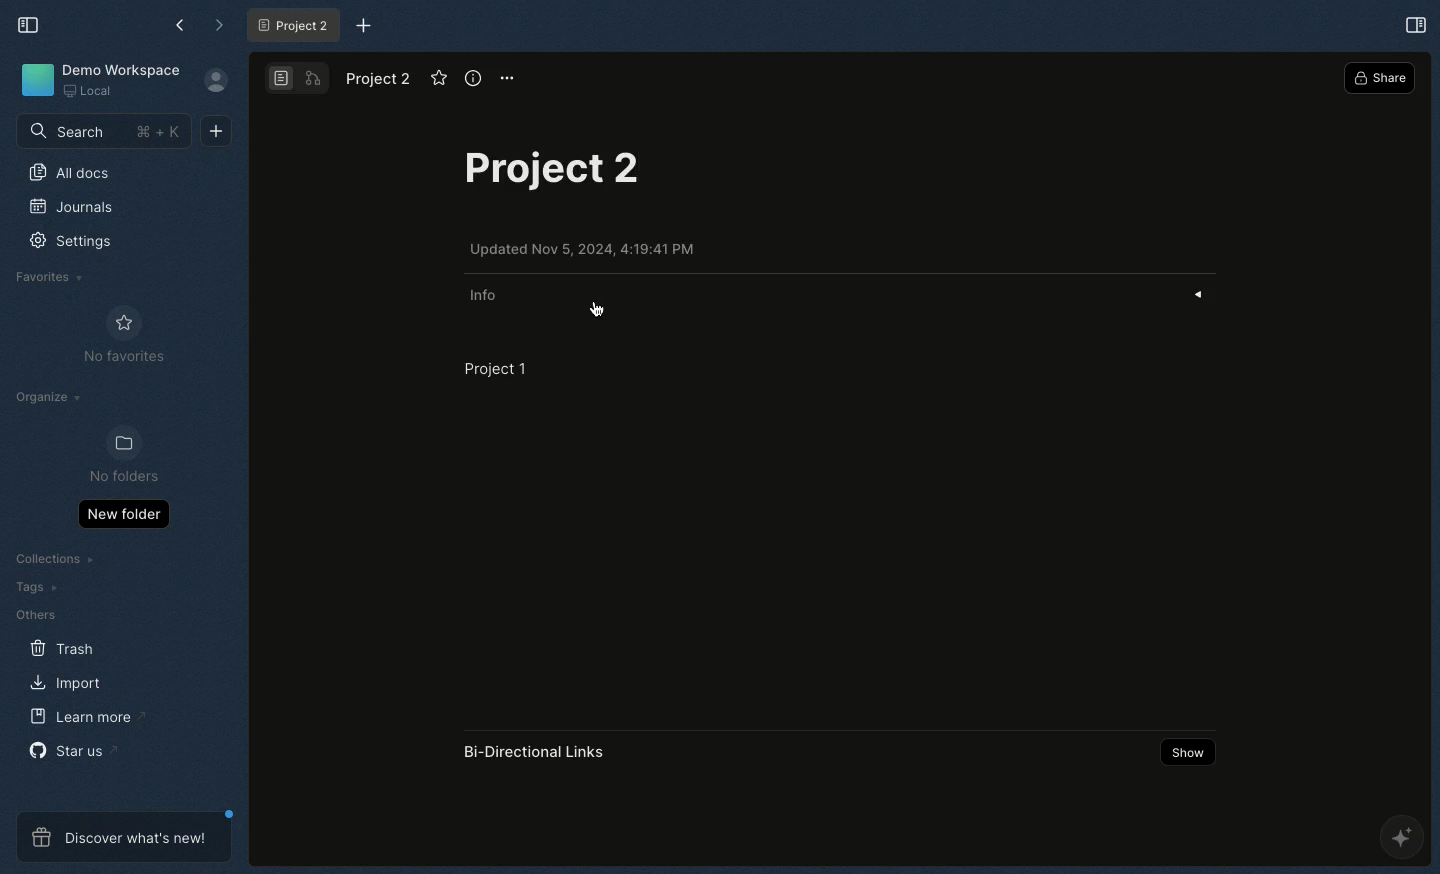 The image size is (1440, 874). Describe the element at coordinates (62, 649) in the screenshot. I see `Trash` at that location.